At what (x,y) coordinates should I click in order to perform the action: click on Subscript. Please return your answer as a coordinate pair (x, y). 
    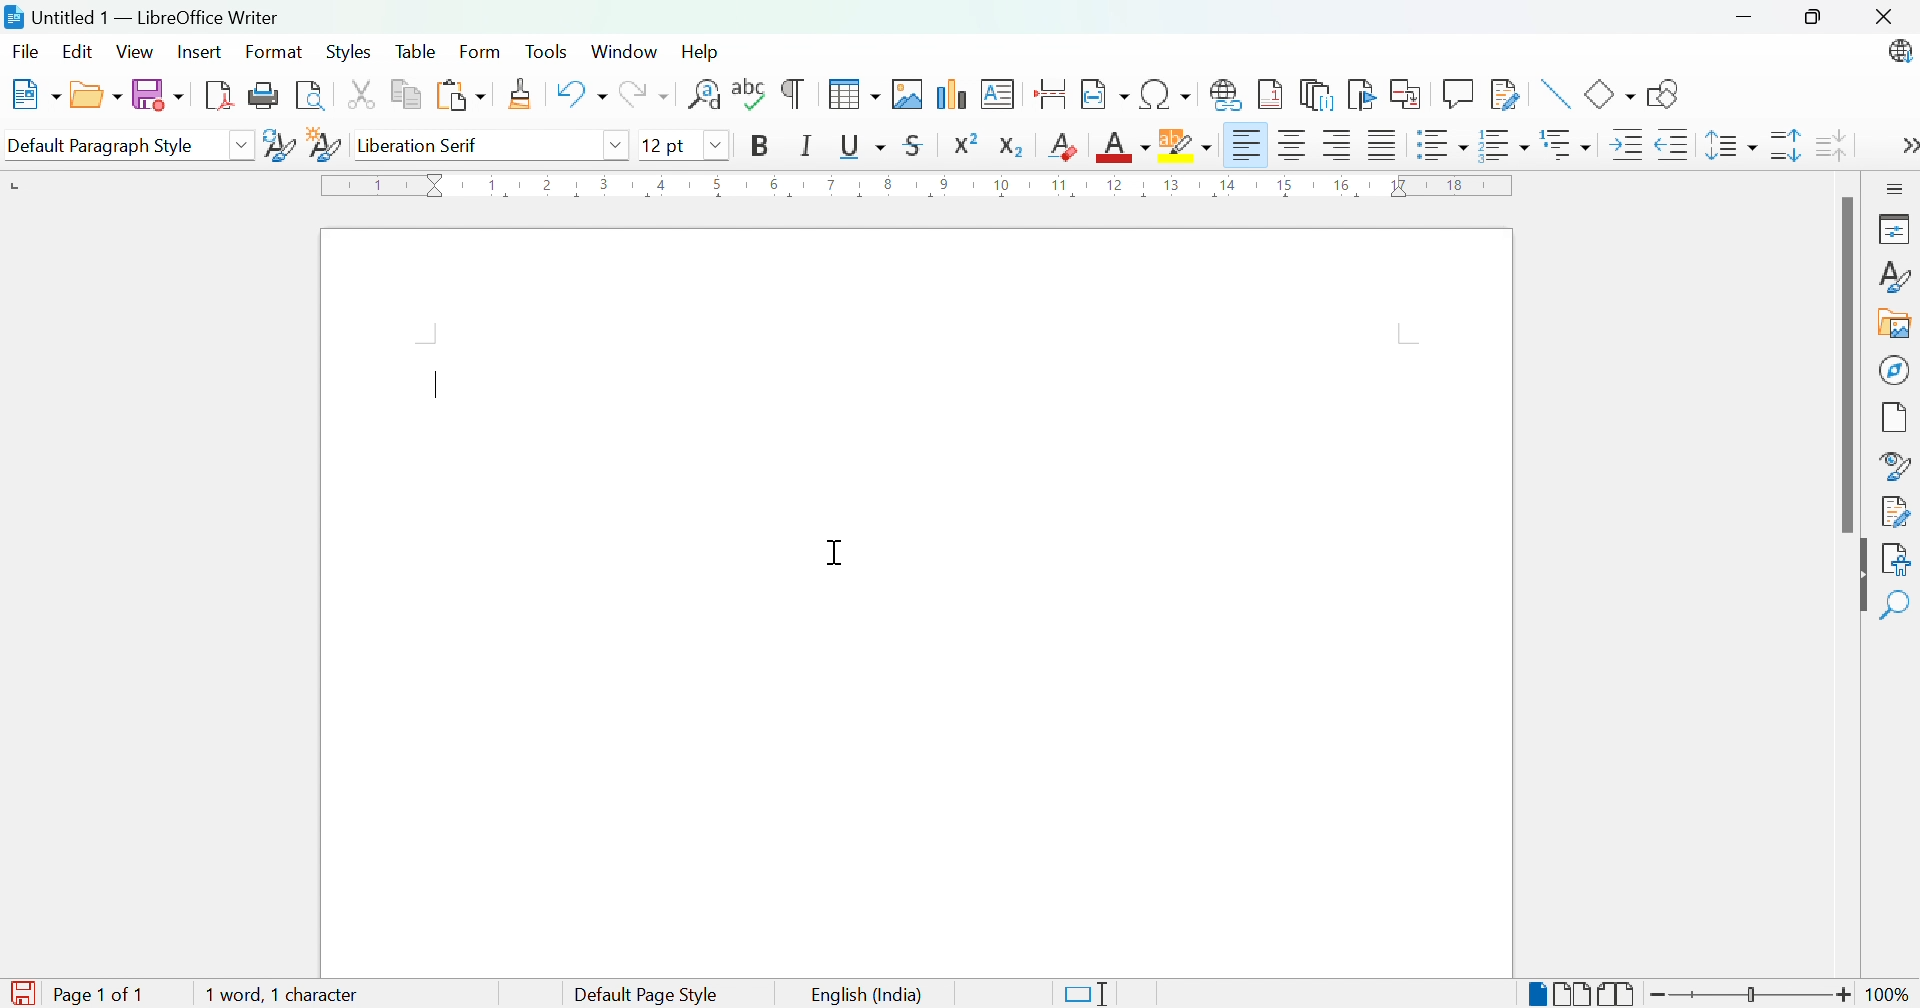
    Looking at the image, I should click on (1013, 148).